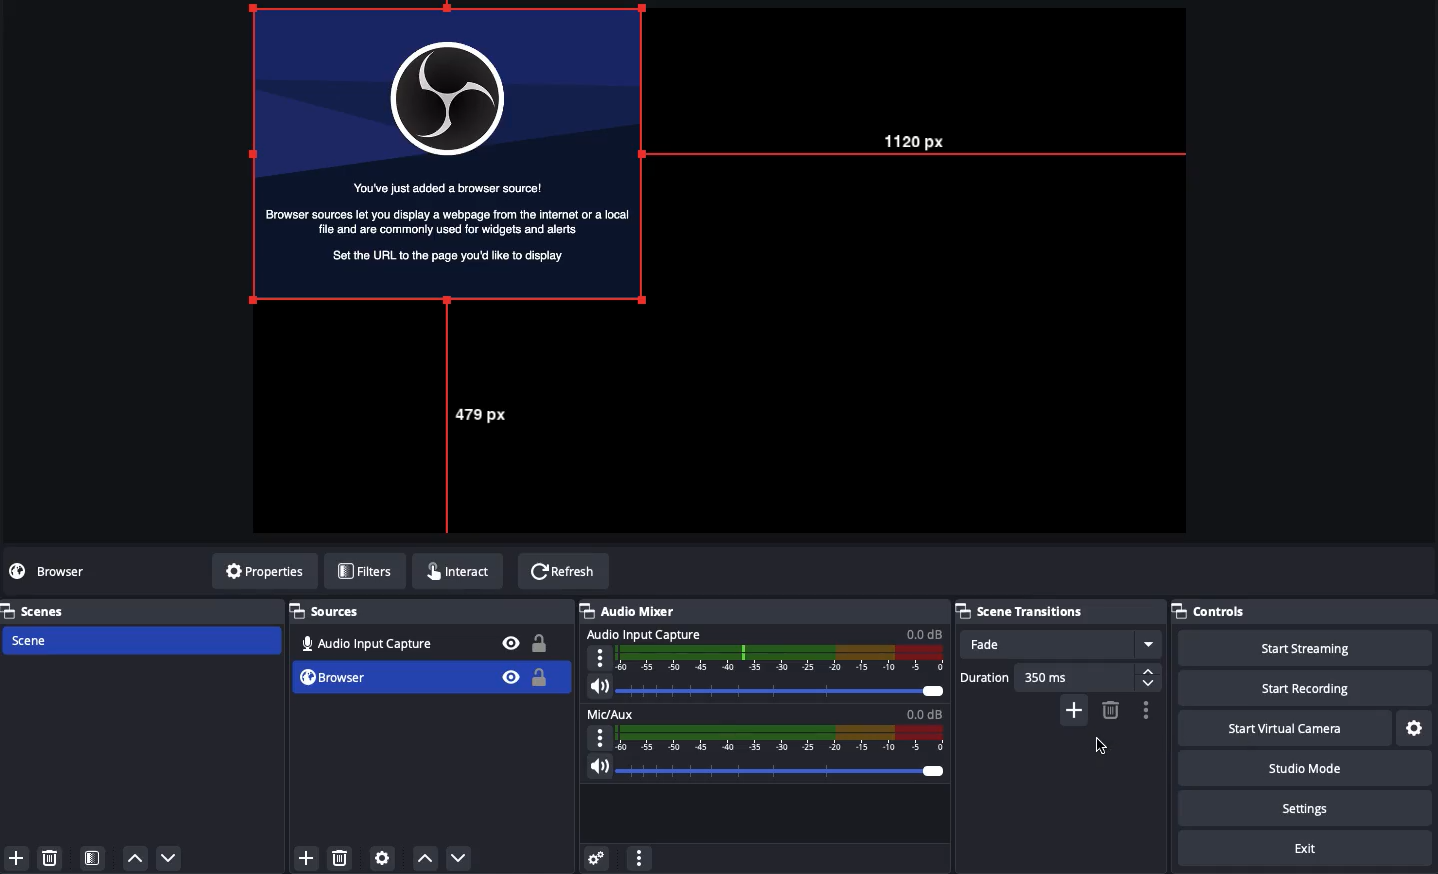 This screenshot has height=874, width=1438. What do you see at coordinates (1060, 677) in the screenshot?
I see `Duration` at bounding box center [1060, 677].